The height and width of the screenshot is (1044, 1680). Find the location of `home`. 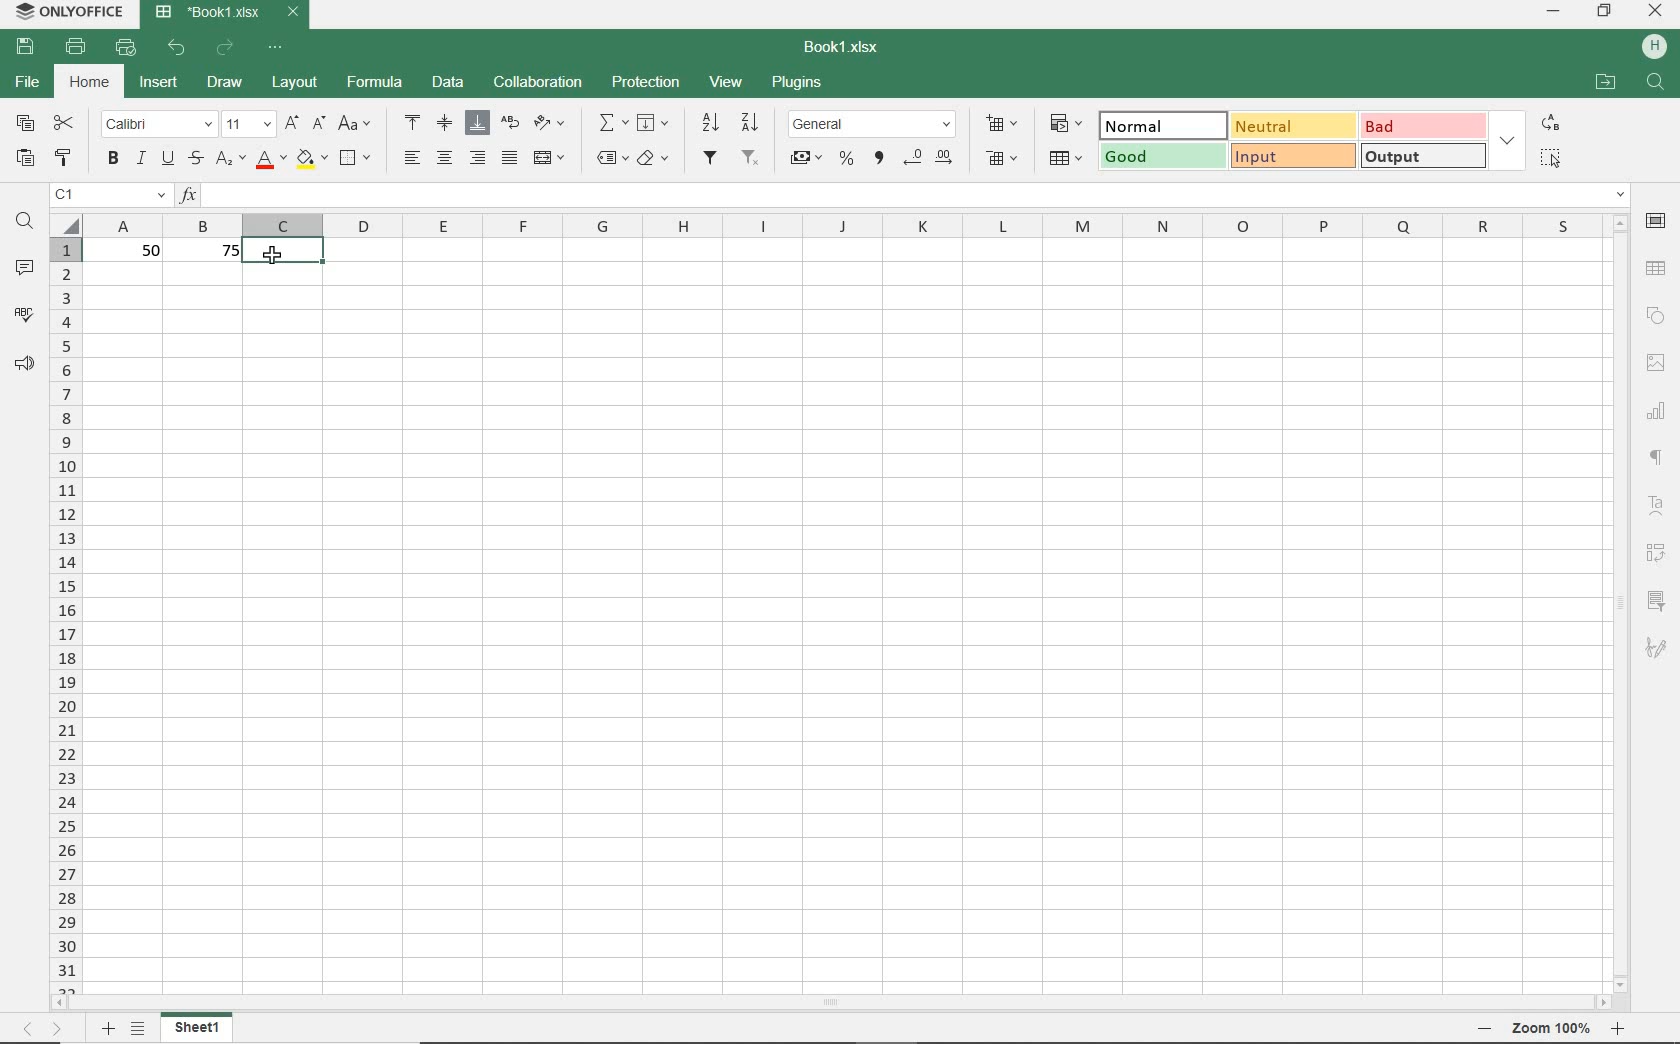

home is located at coordinates (92, 85).